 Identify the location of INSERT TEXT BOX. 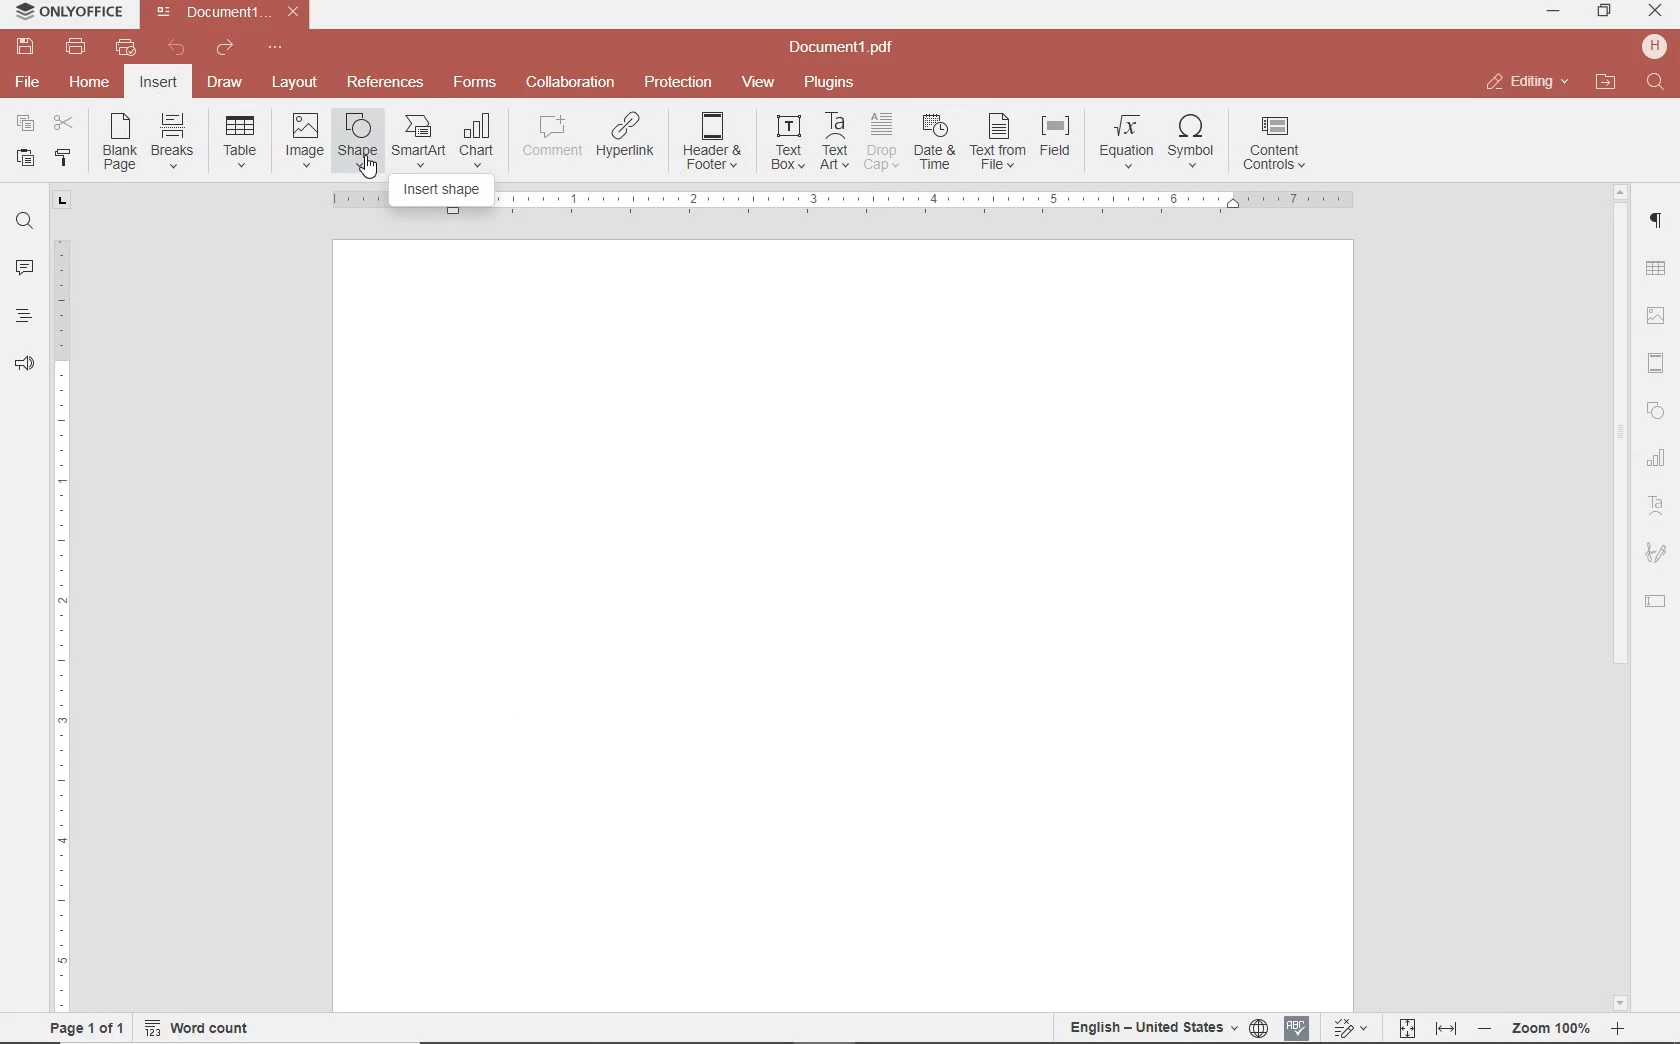
(787, 141).